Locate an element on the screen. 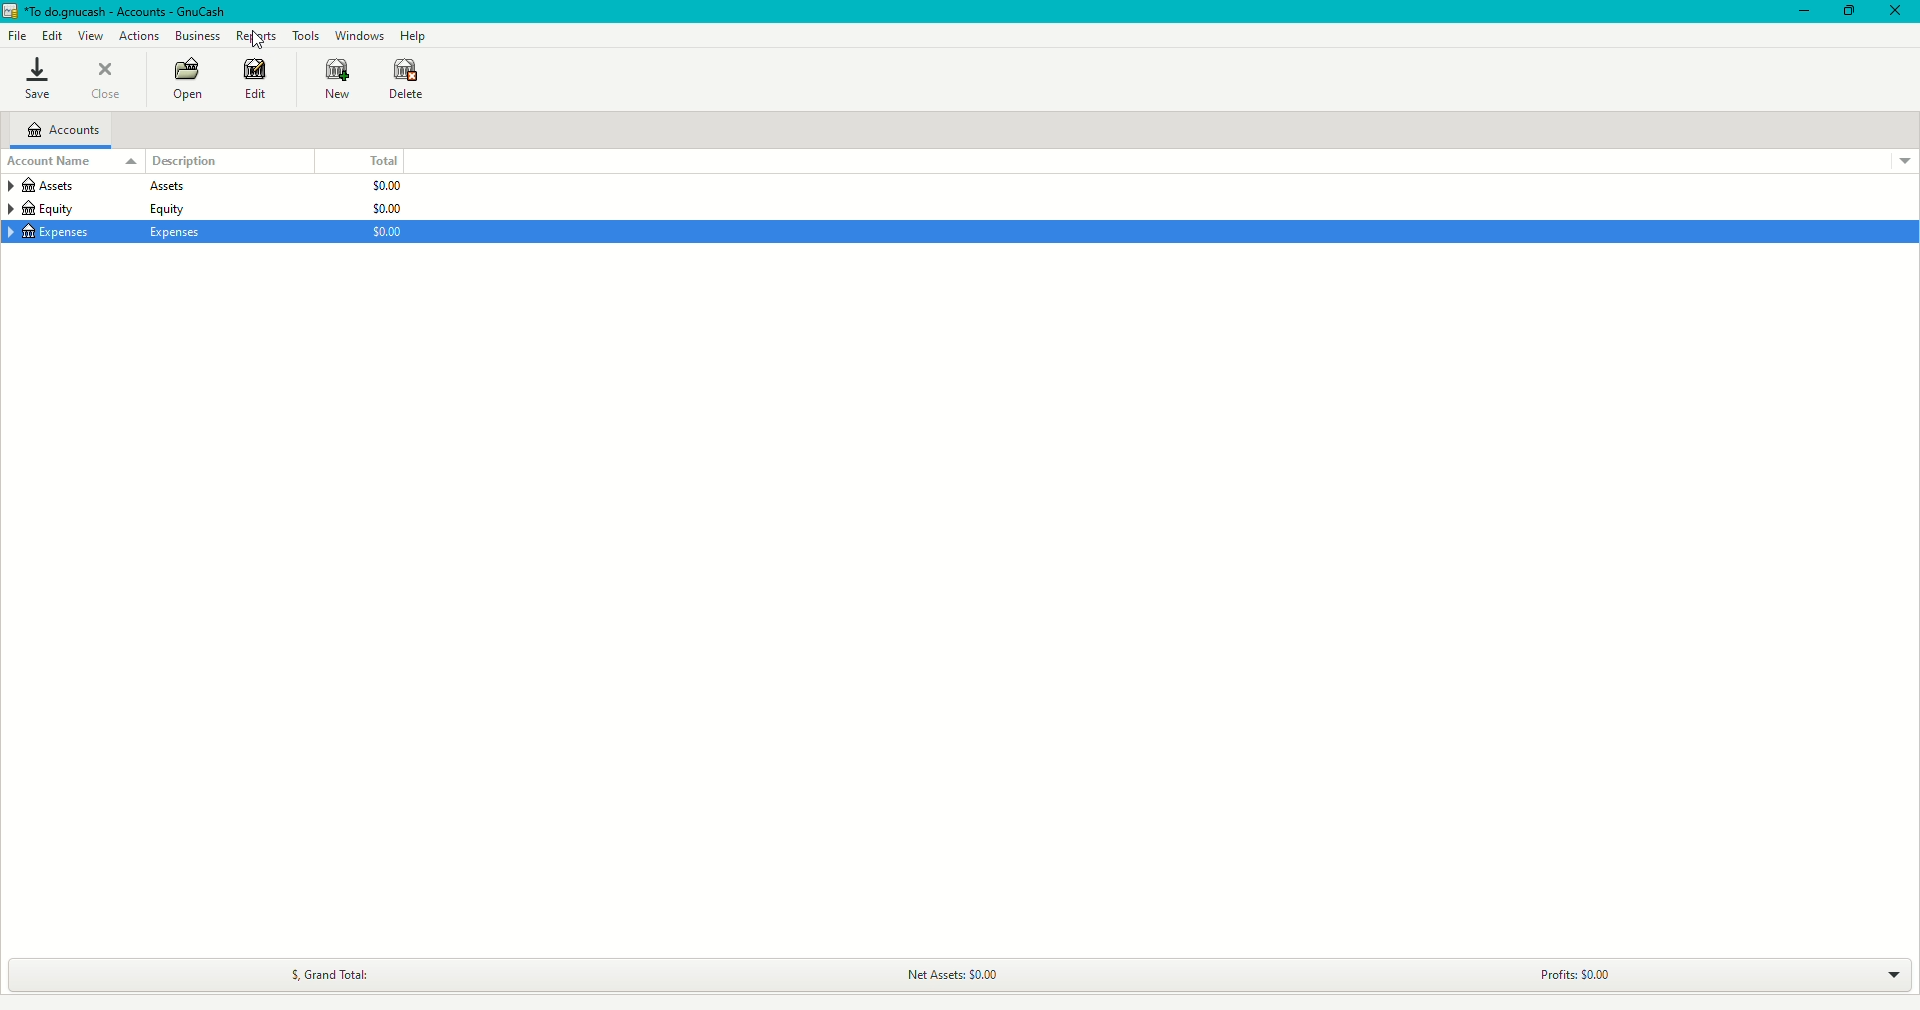 The width and height of the screenshot is (1920, 1010). Total is located at coordinates (374, 160).